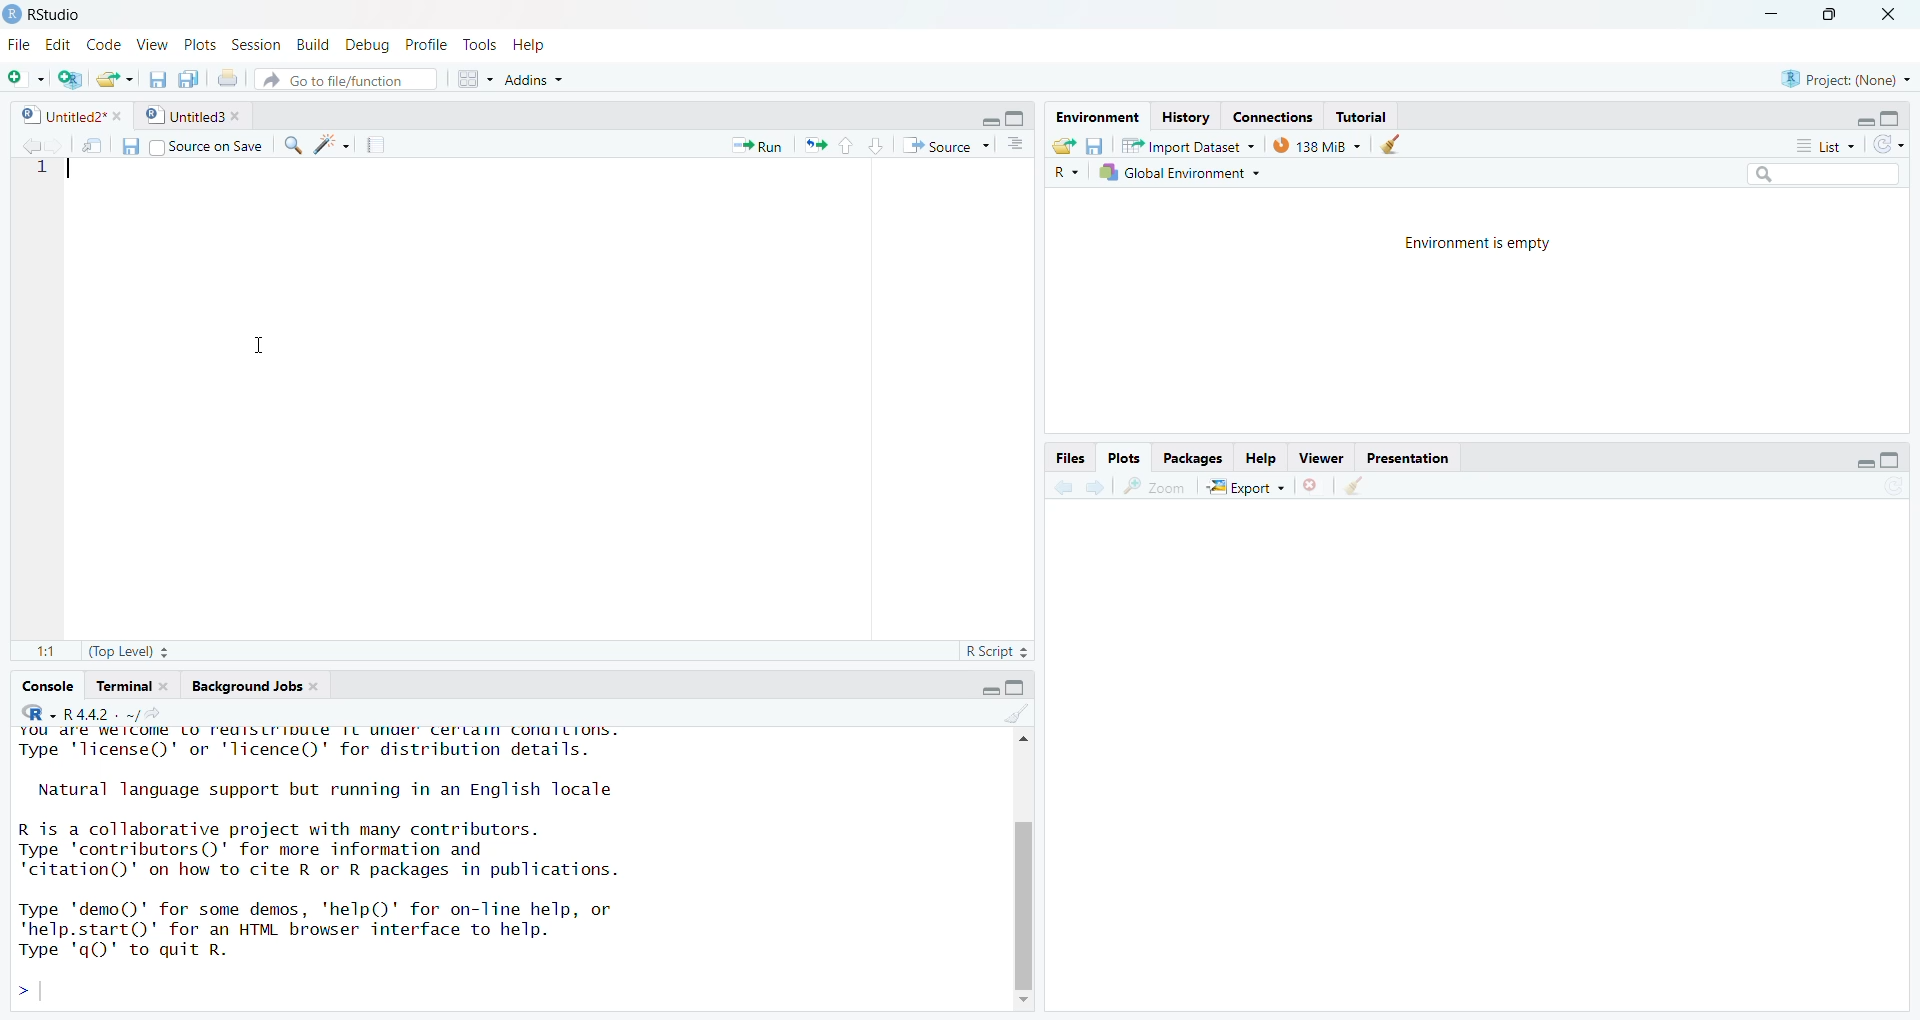  I want to click on Close, so click(1897, 13).